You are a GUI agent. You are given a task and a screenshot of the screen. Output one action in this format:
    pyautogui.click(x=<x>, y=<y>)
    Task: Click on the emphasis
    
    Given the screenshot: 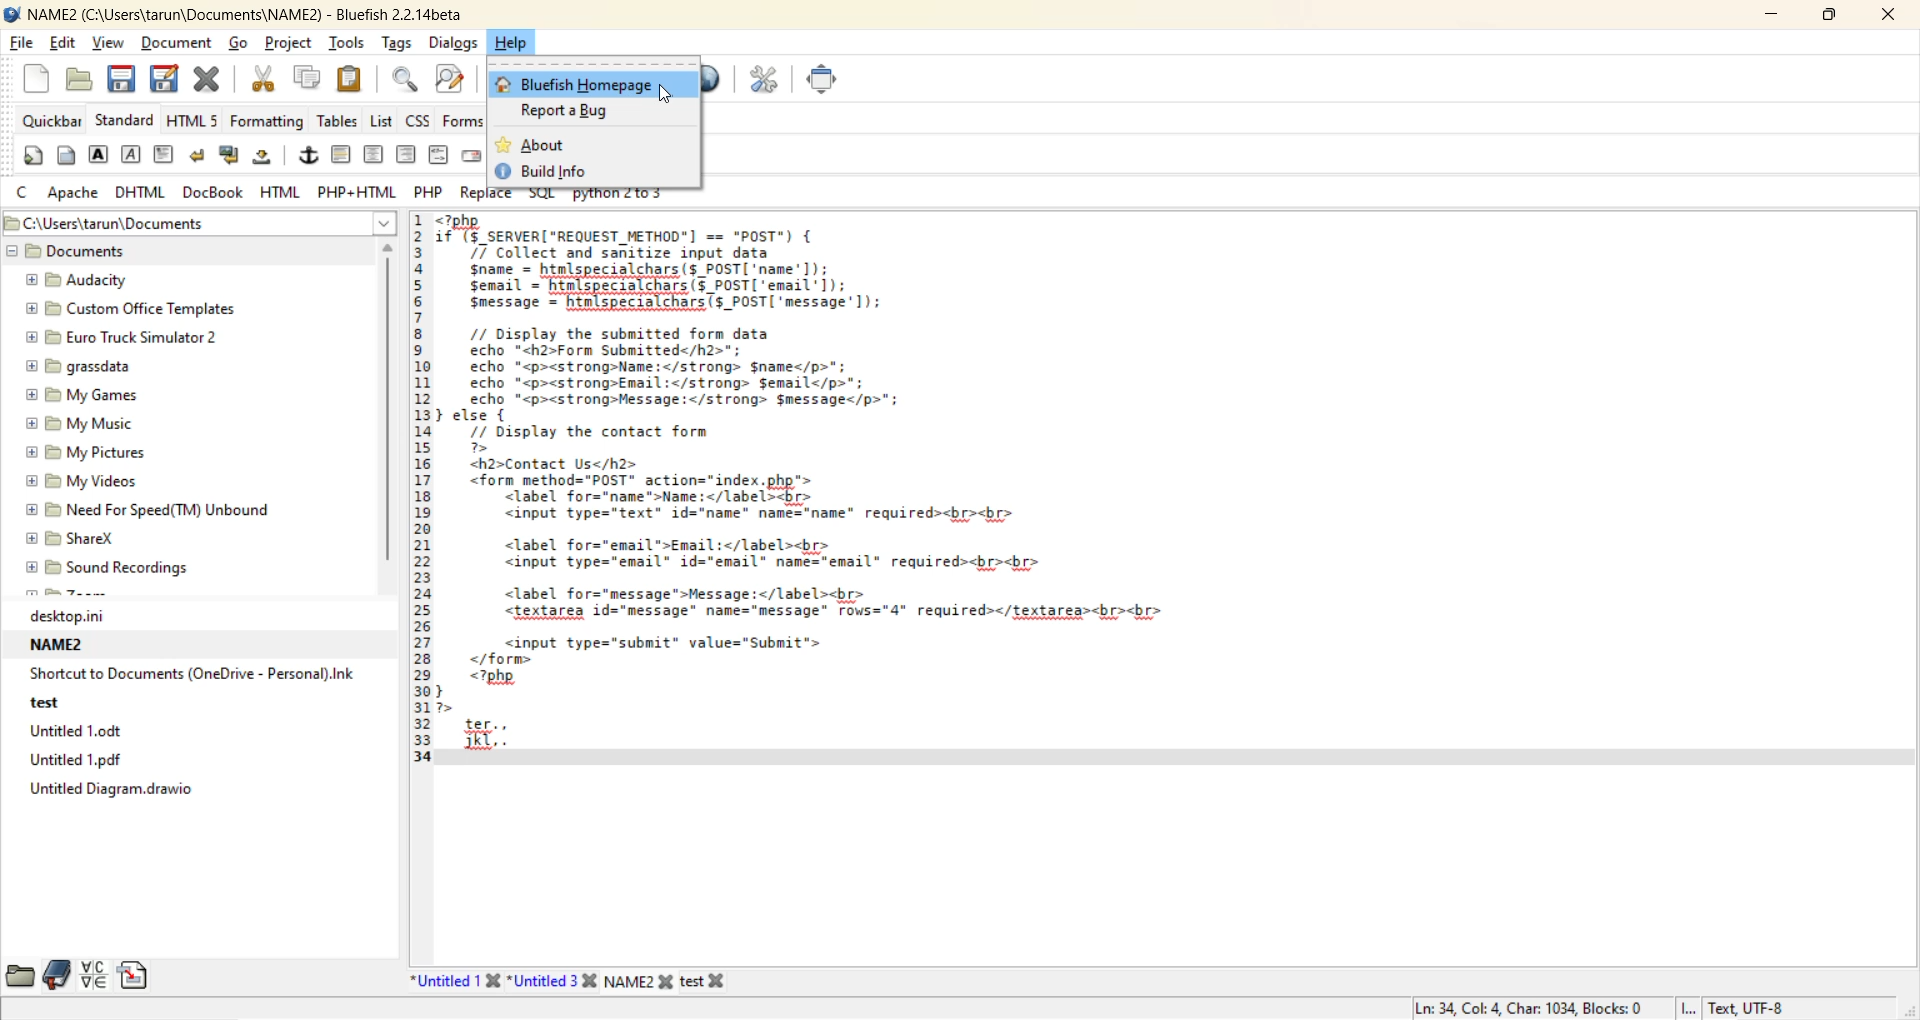 What is the action you would take?
    pyautogui.click(x=135, y=155)
    